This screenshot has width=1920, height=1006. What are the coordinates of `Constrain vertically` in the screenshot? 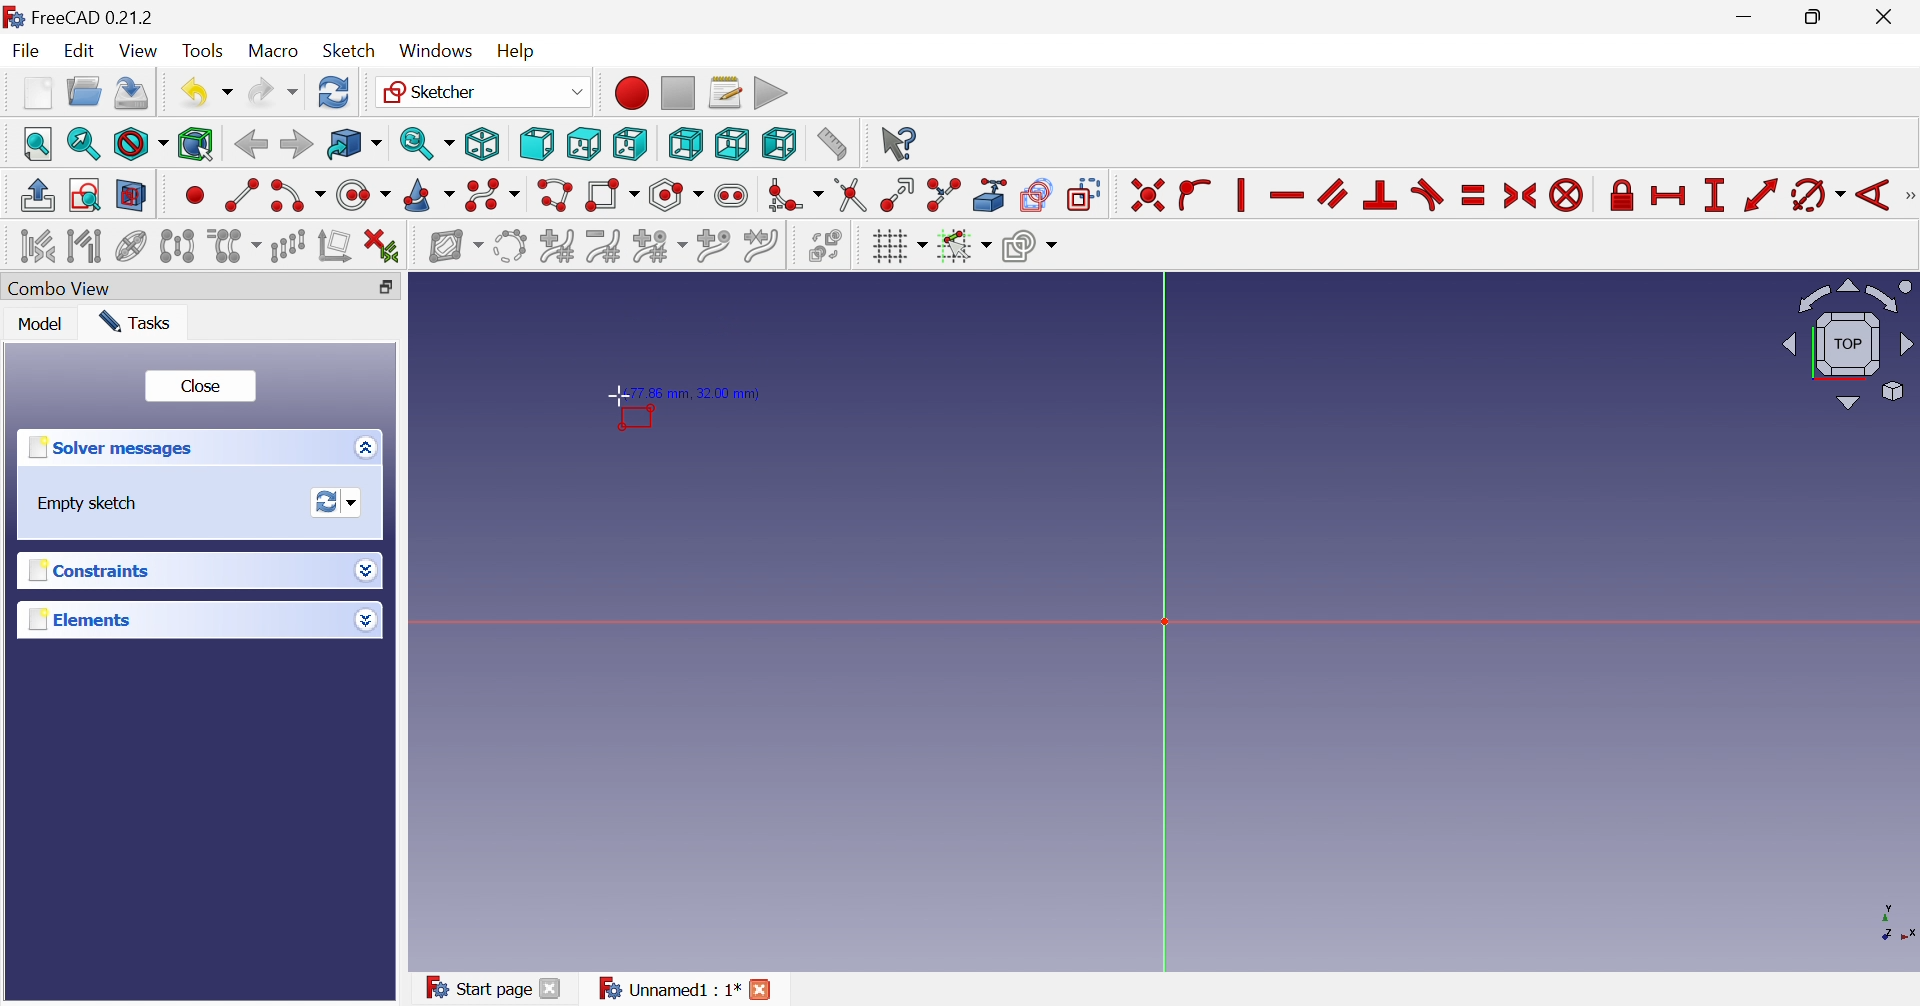 It's located at (1238, 195).